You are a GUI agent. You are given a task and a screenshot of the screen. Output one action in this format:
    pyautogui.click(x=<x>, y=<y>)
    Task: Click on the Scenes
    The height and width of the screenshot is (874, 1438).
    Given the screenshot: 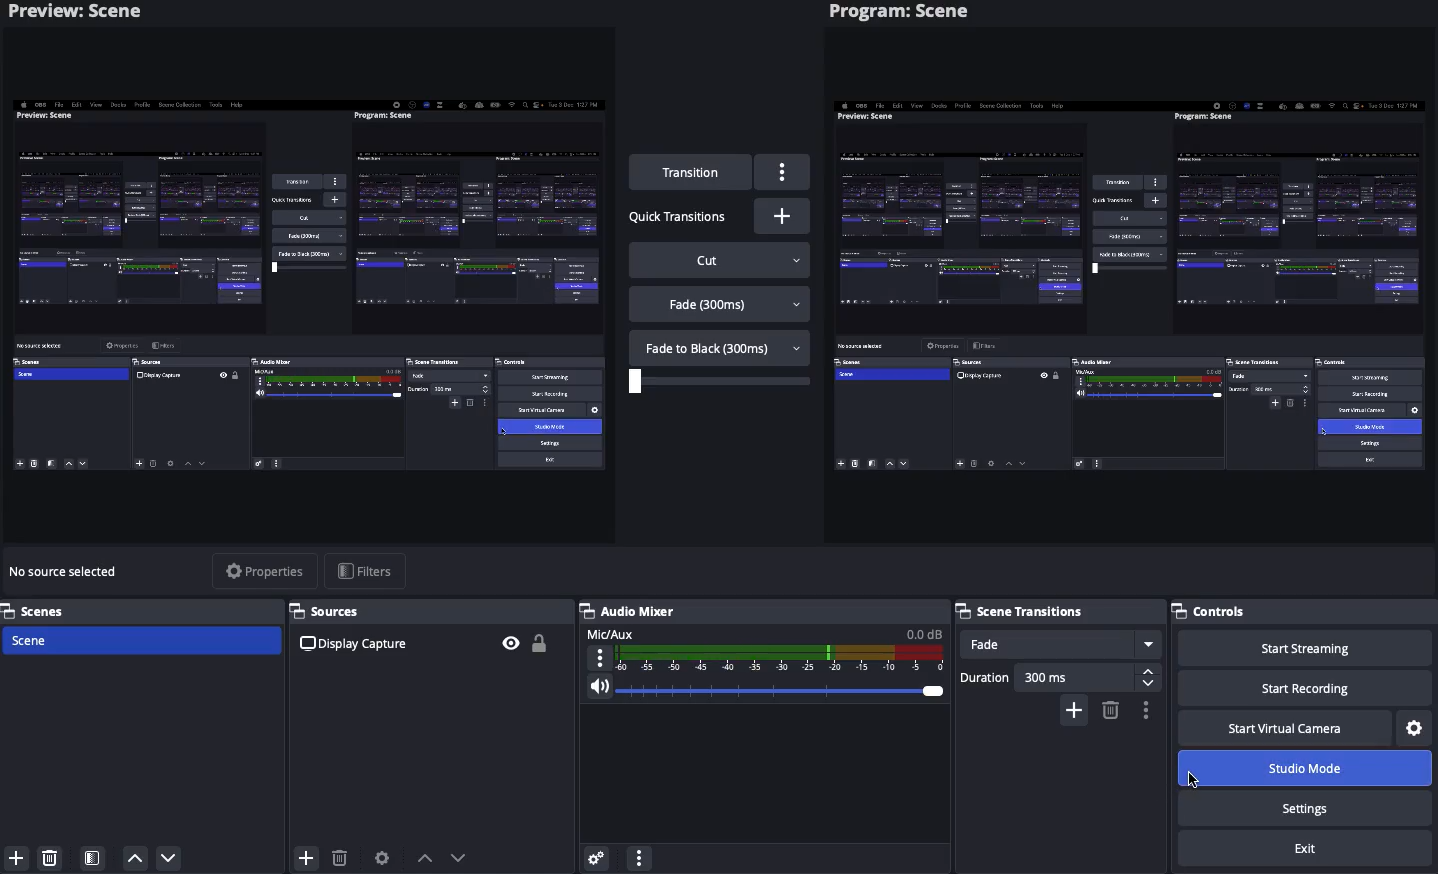 What is the action you would take?
    pyautogui.click(x=139, y=639)
    